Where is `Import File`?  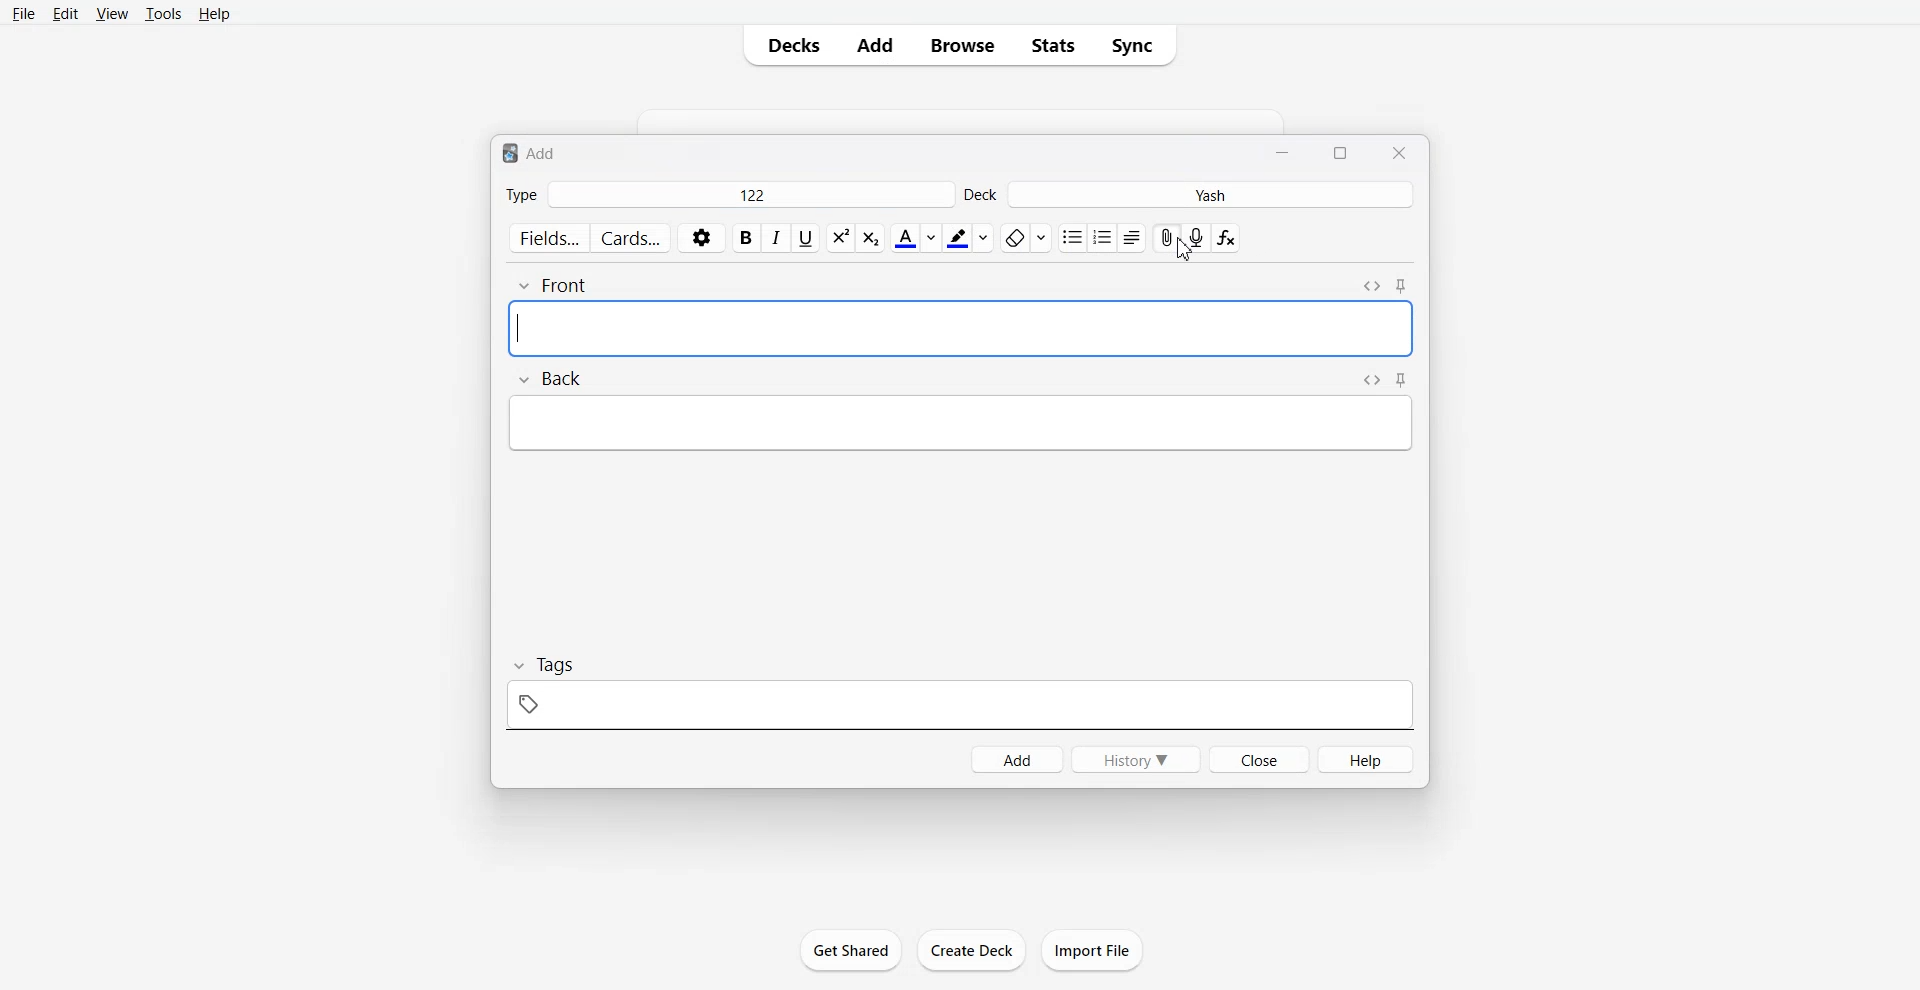 Import File is located at coordinates (1093, 950).